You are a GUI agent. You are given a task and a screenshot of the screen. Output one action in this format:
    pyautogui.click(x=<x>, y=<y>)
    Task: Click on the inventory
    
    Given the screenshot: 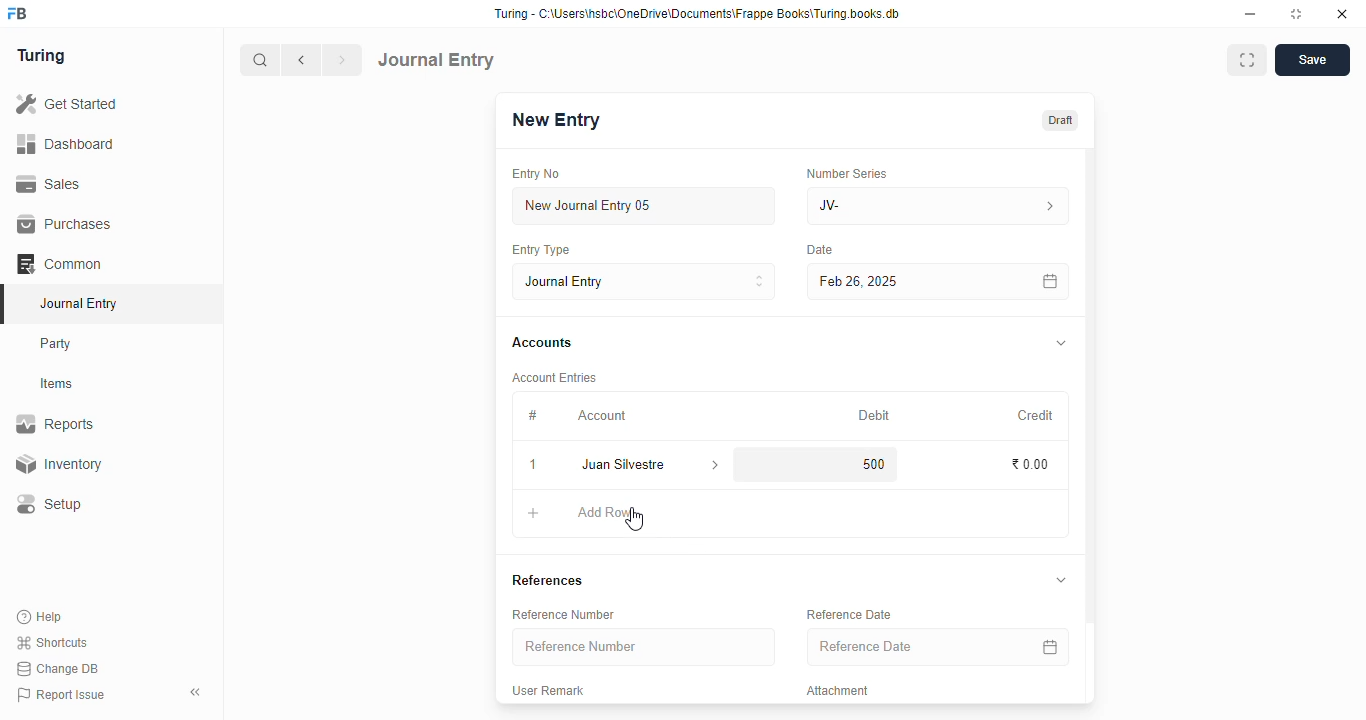 What is the action you would take?
    pyautogui.click(x=58, y=464)
    